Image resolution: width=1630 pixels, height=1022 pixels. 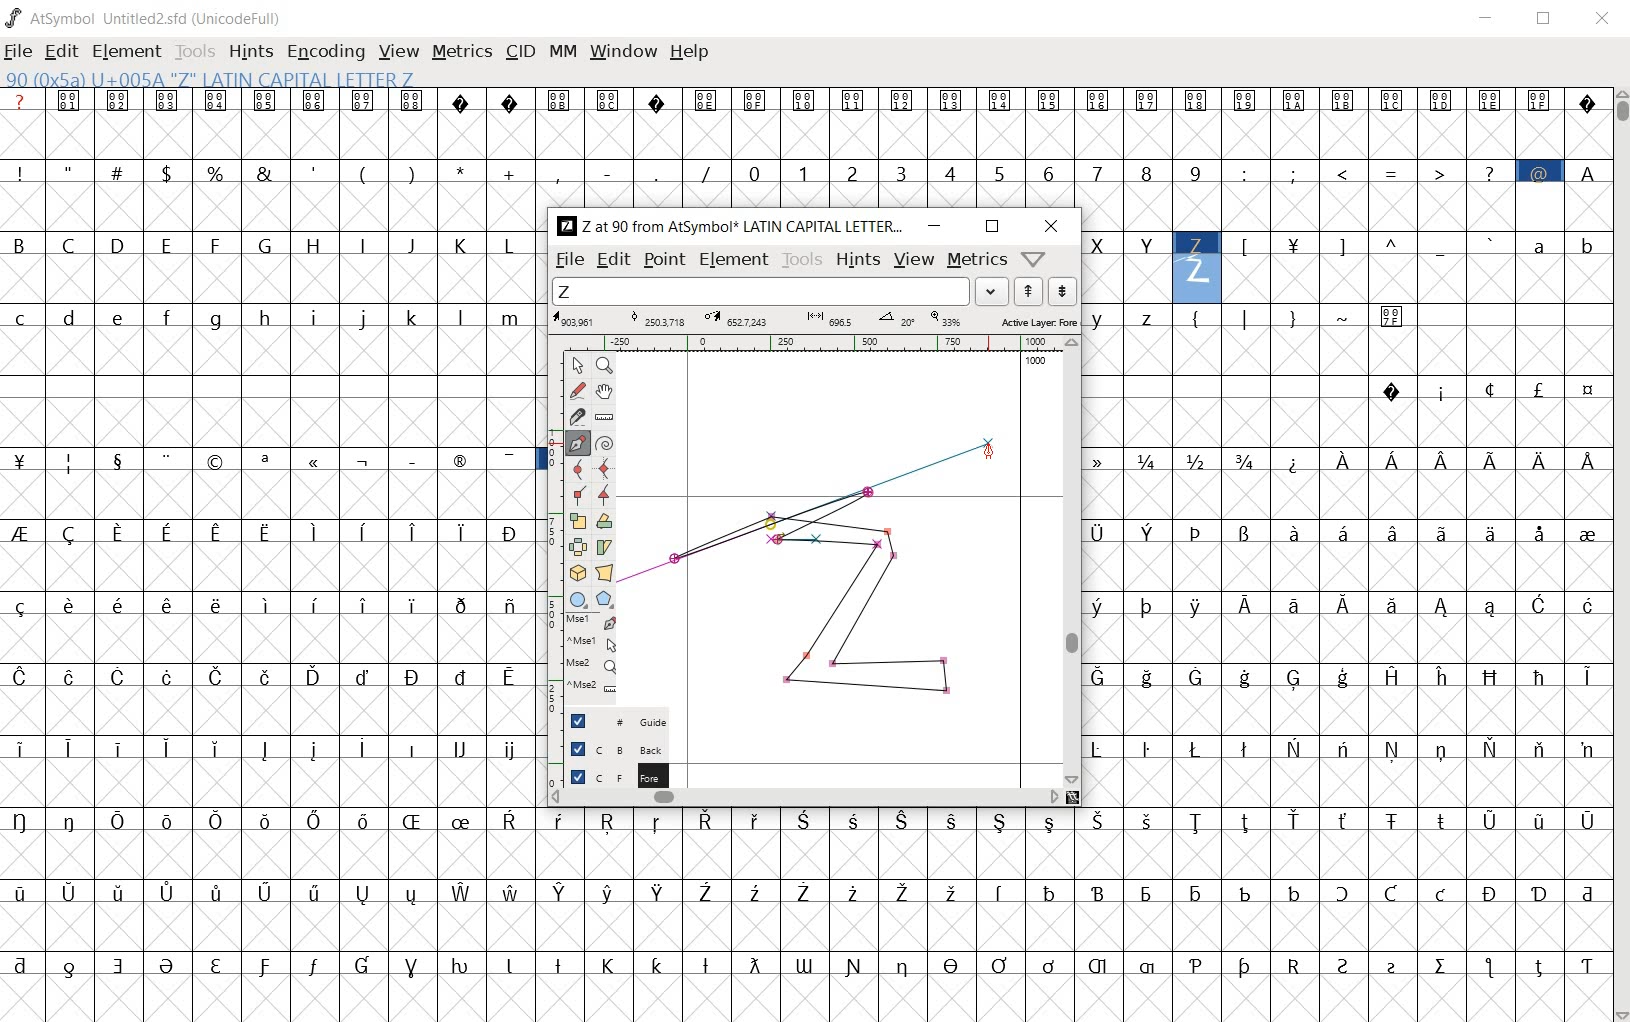 What do you see at coordinates (936, 226) in the screenshot?
I see `minimize` at bounding box center [936, 226].